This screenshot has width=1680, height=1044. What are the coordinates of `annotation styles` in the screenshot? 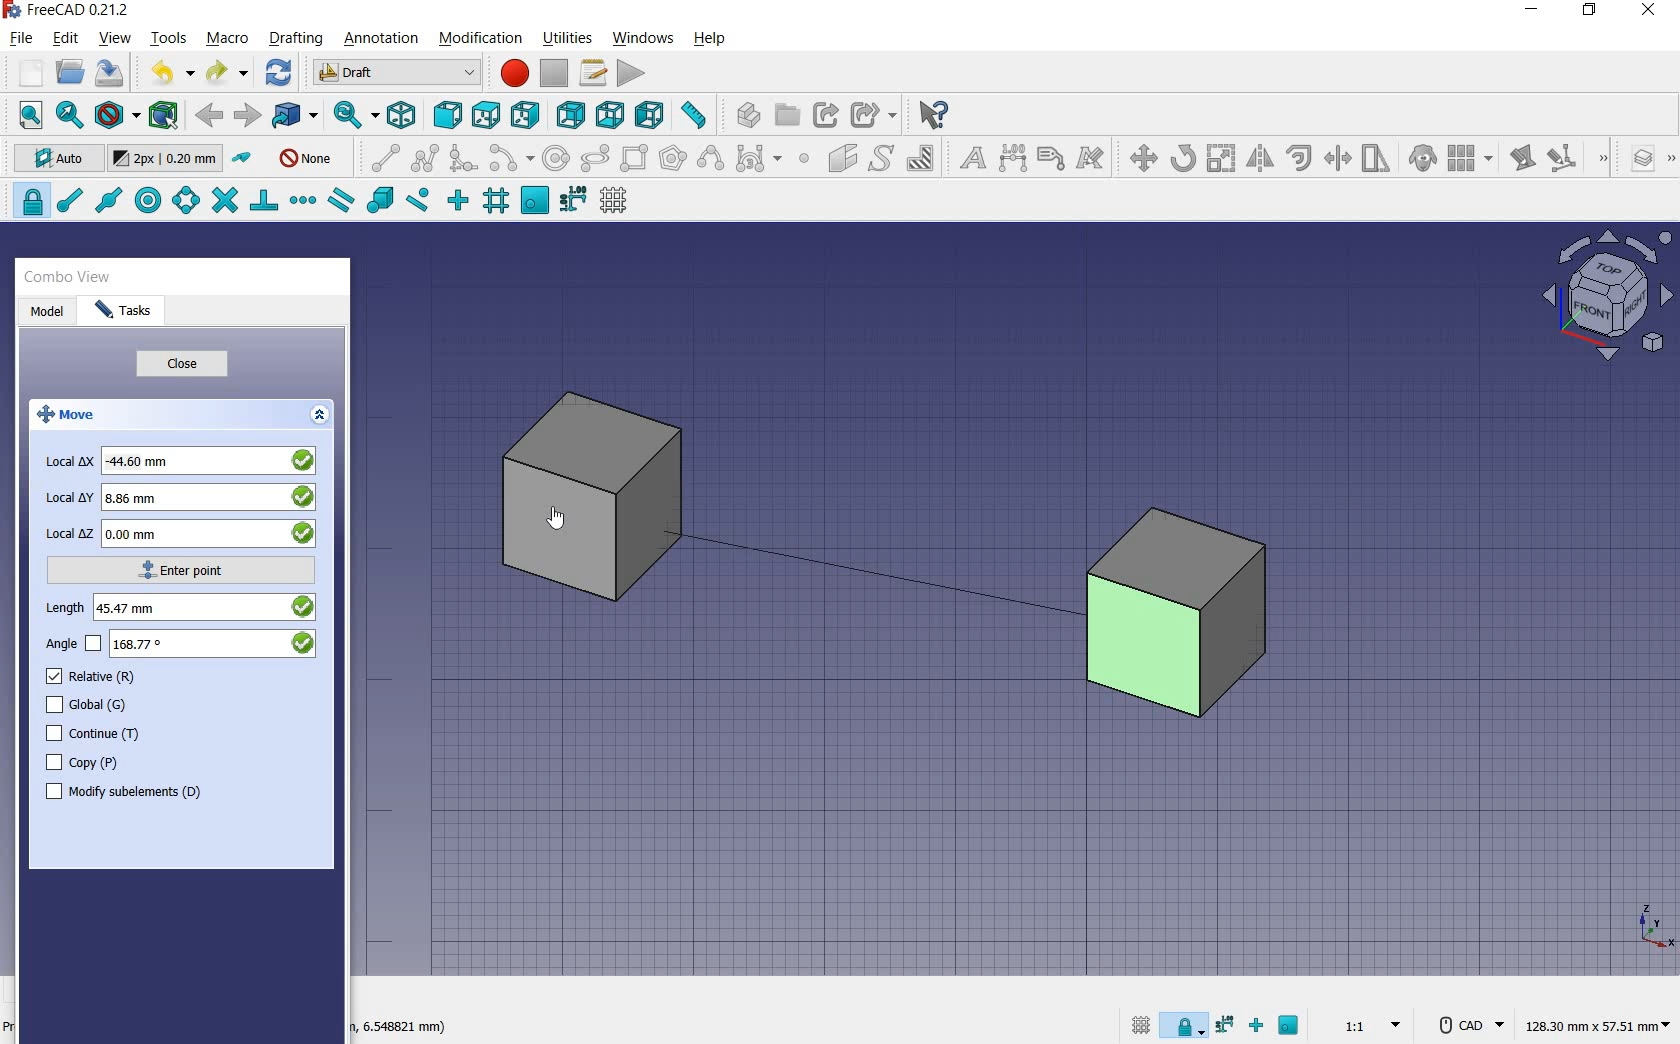 It's located at (1092, 160).